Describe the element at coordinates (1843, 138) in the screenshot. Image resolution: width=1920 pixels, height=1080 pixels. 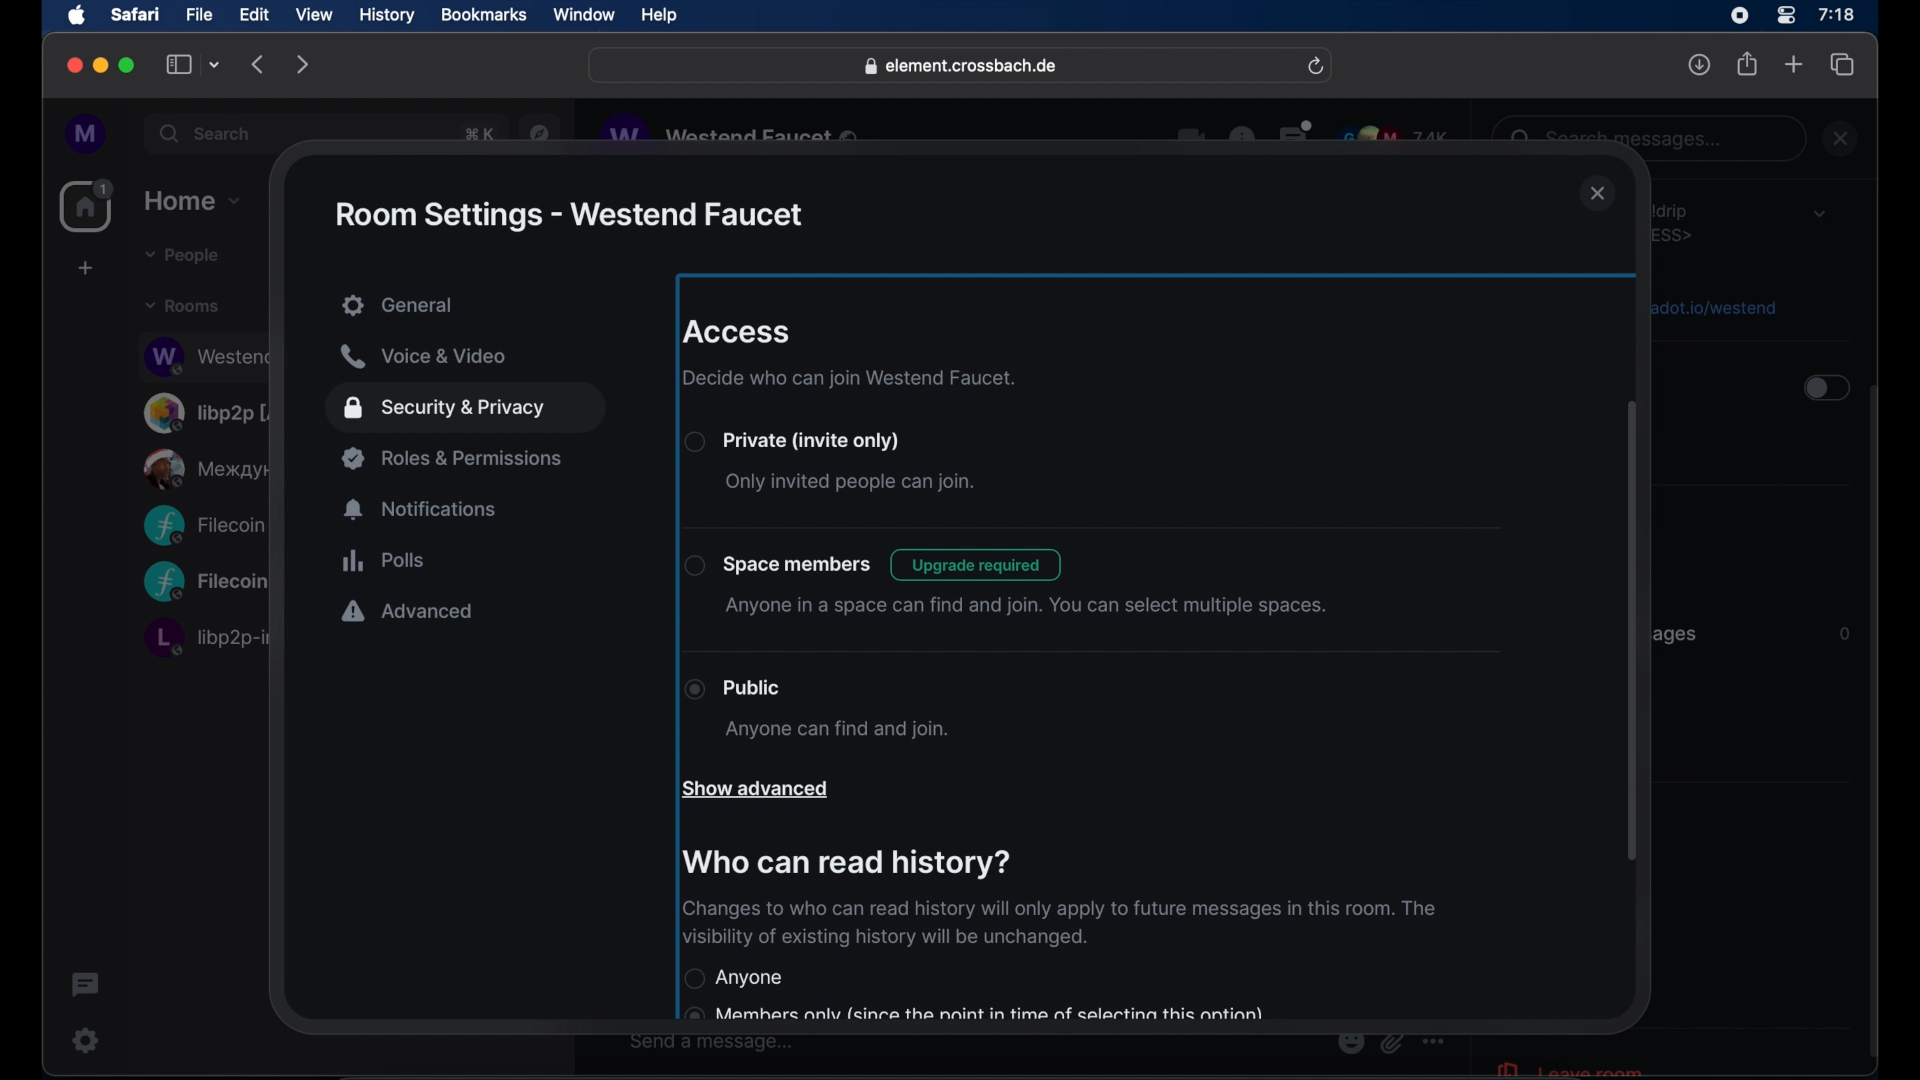
I see `close` at that location.